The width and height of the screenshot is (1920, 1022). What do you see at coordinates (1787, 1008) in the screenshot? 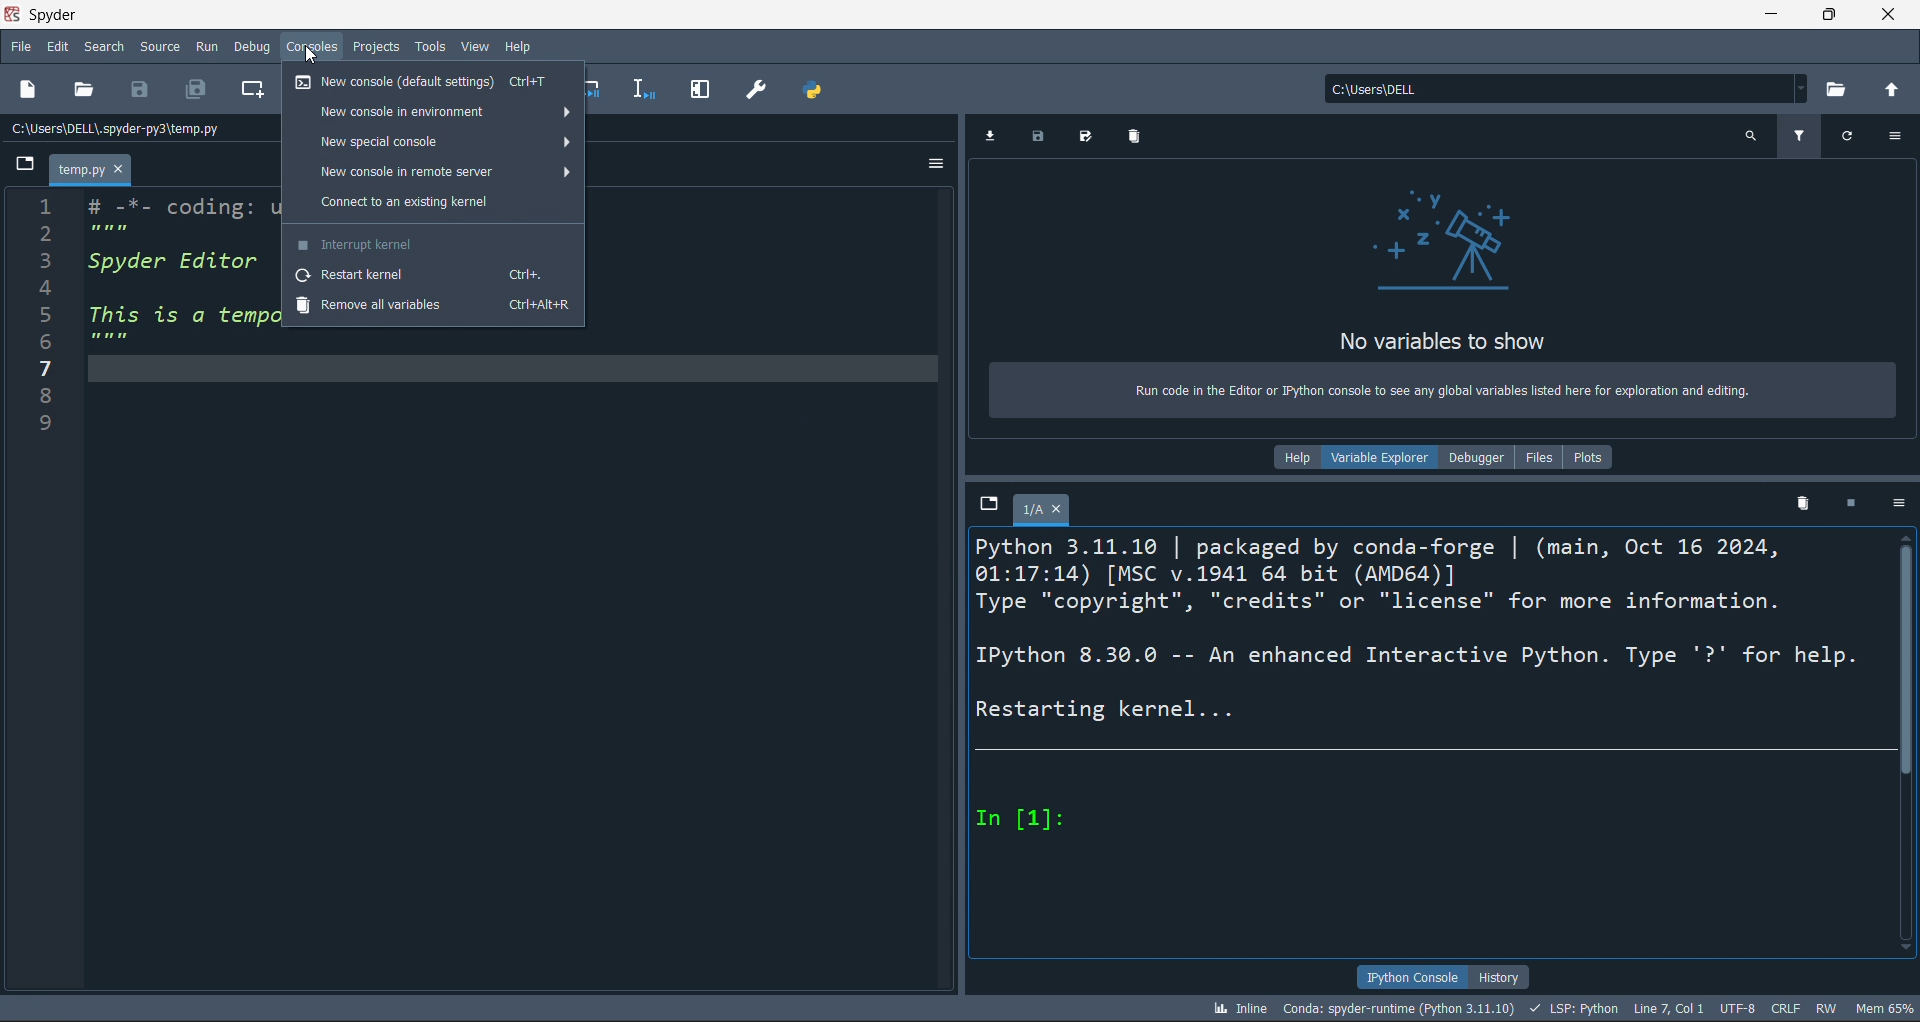
I see `crlf` at bounding box center [1787, 1008].